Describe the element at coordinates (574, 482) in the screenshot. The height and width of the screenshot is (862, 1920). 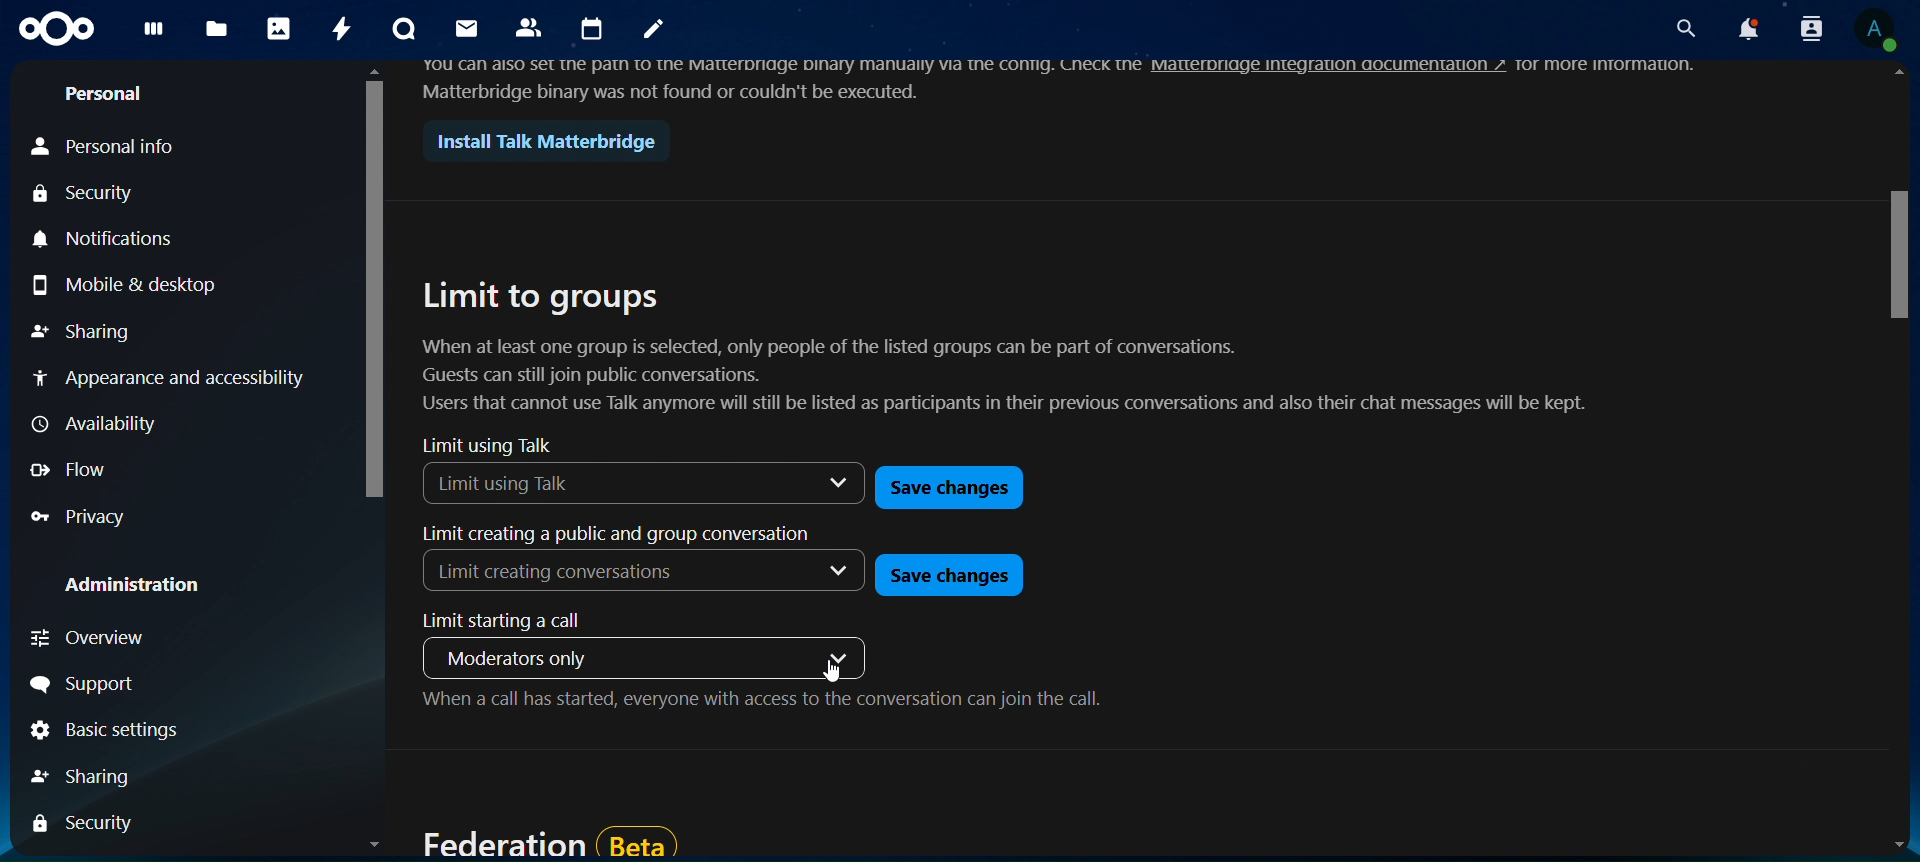
I see `Limit using Talk selected` at that location.